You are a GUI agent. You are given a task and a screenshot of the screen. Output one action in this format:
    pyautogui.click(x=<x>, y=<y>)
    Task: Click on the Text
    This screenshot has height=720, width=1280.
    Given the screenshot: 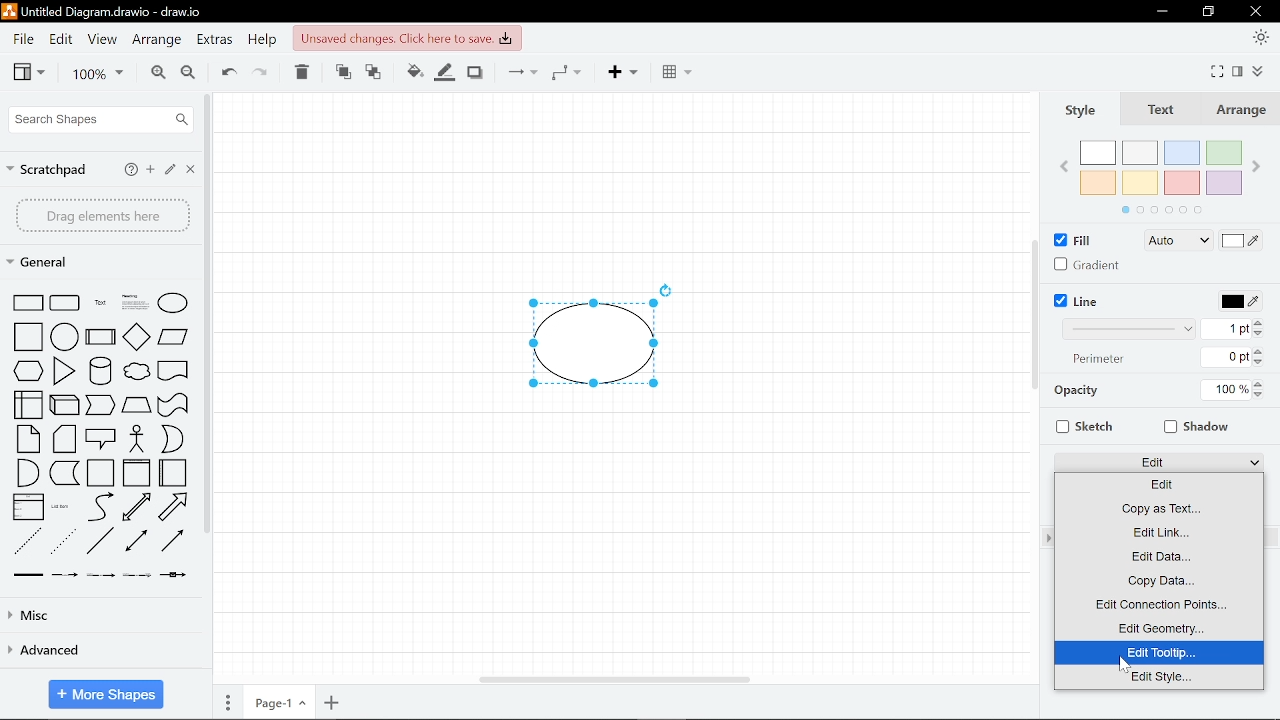 What is the action you would take?
    pyautogui.click(x=1158, y=111)
    